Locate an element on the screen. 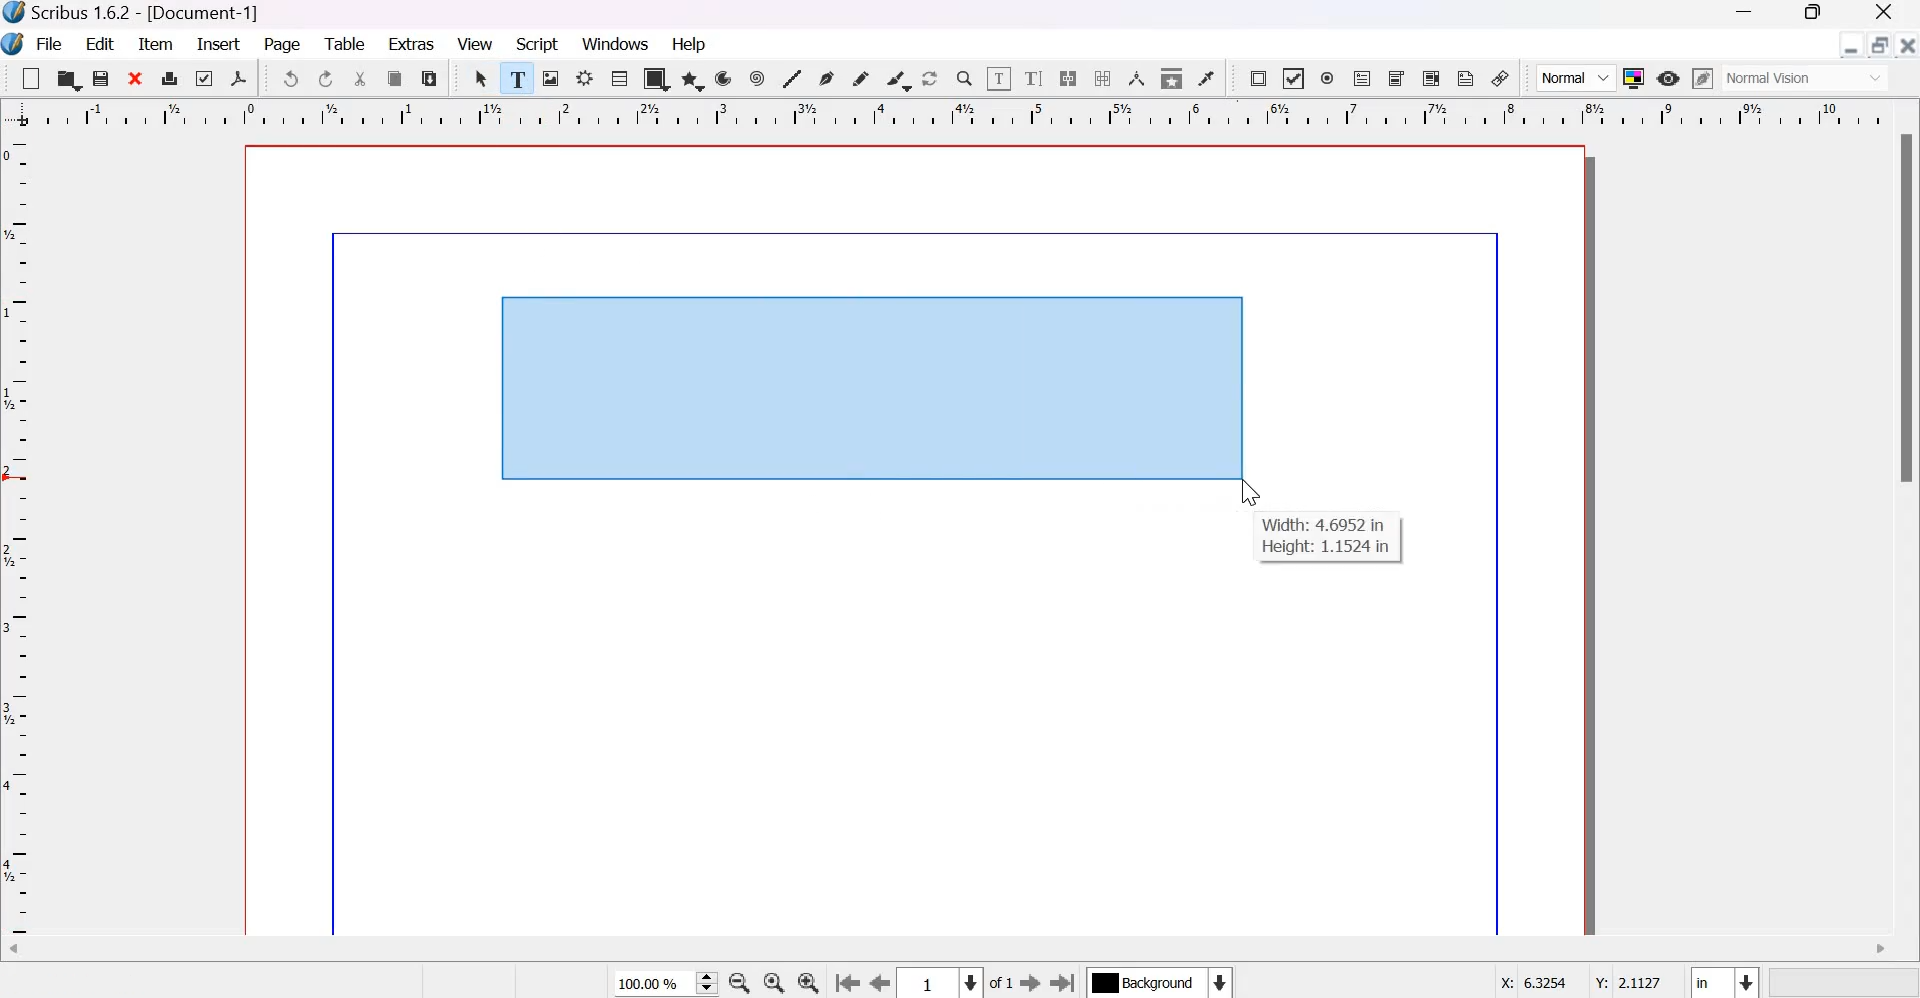 This screenshot has height=998, width=1920. Help is located at coordinates (692, 44).